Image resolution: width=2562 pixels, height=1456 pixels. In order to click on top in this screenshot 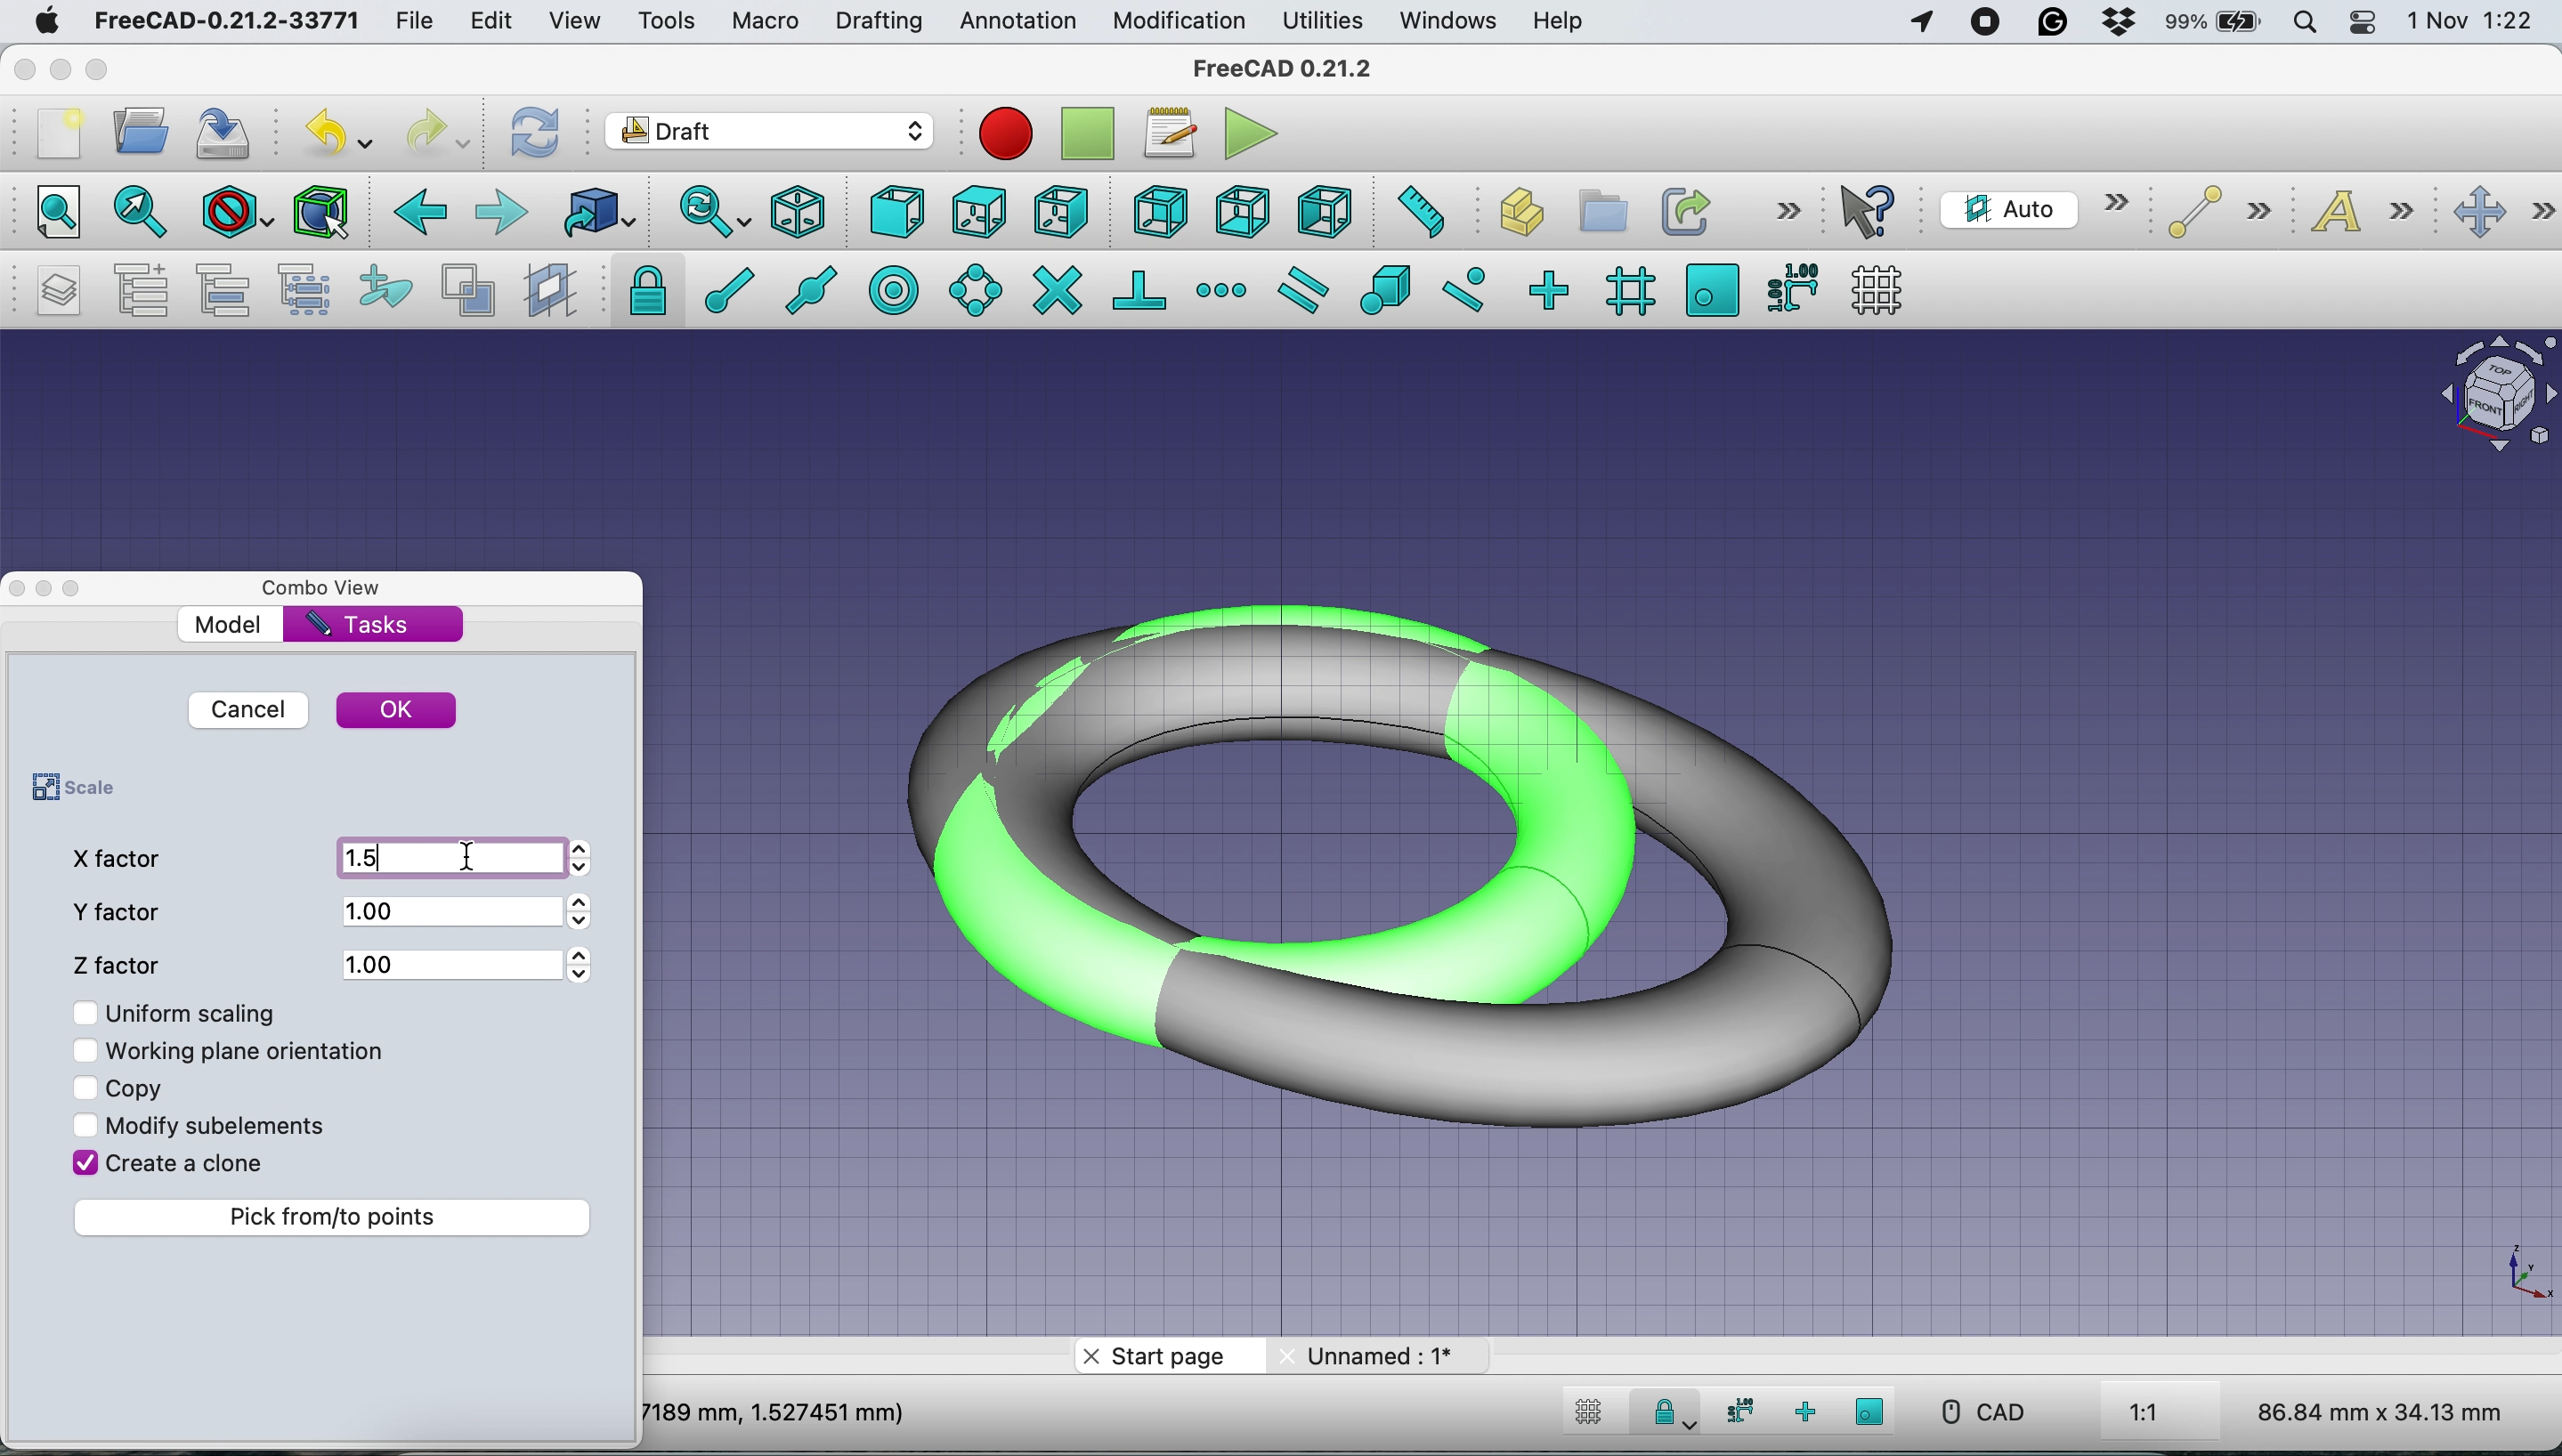, I will do `click(976, 210)`.